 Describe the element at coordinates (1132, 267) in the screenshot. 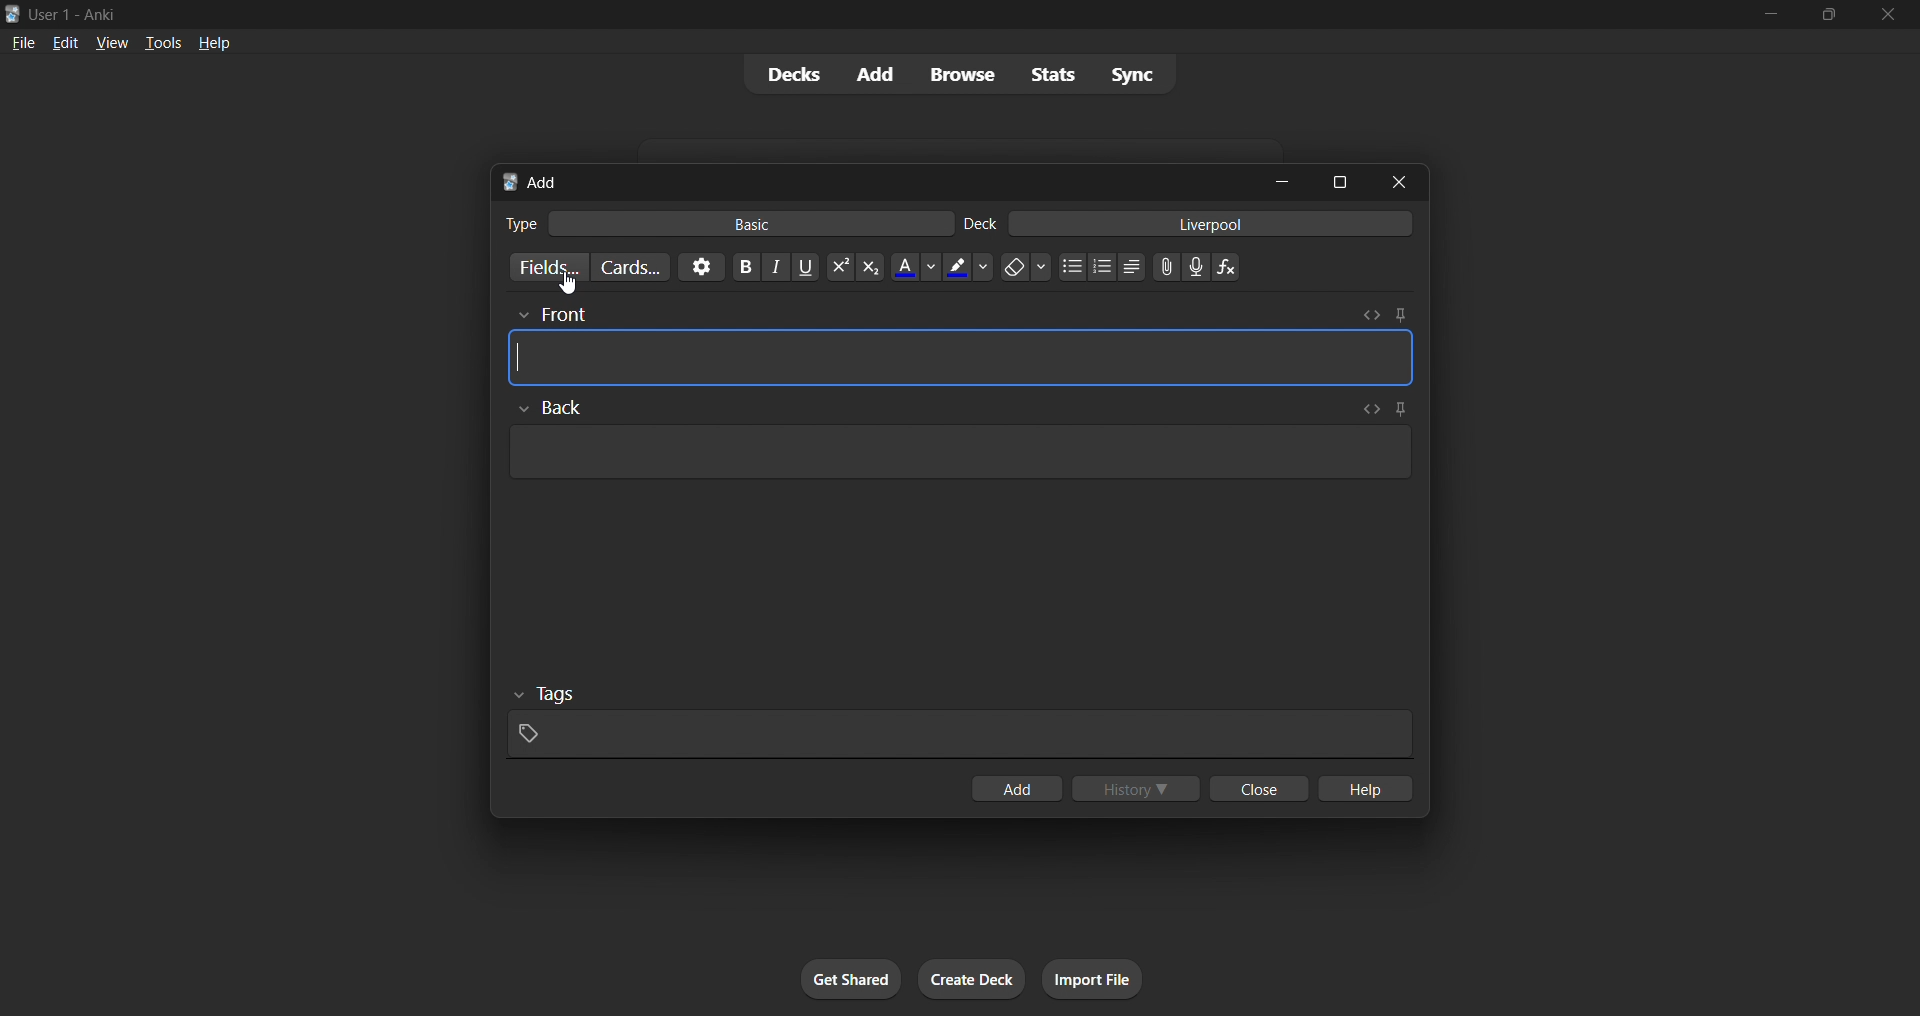

I see `Alignment` at that location.